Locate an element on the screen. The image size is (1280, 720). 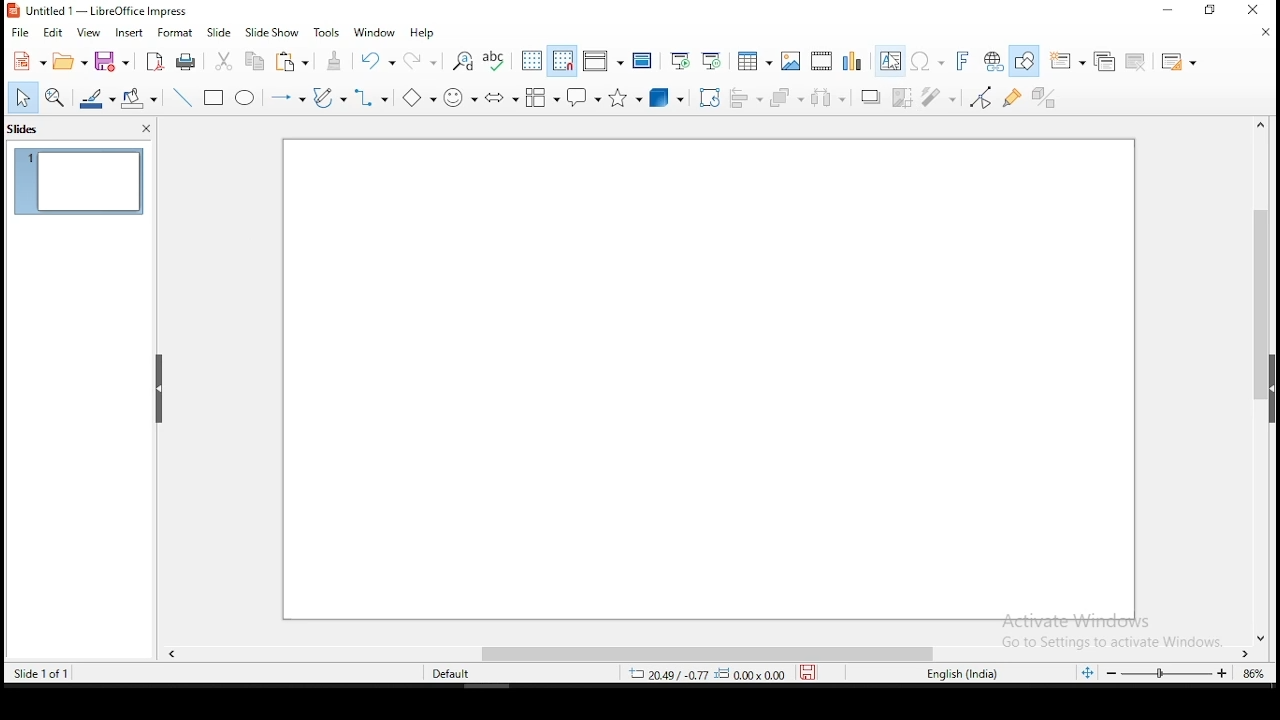
scroll bar is located at coordinates (1261, 381).